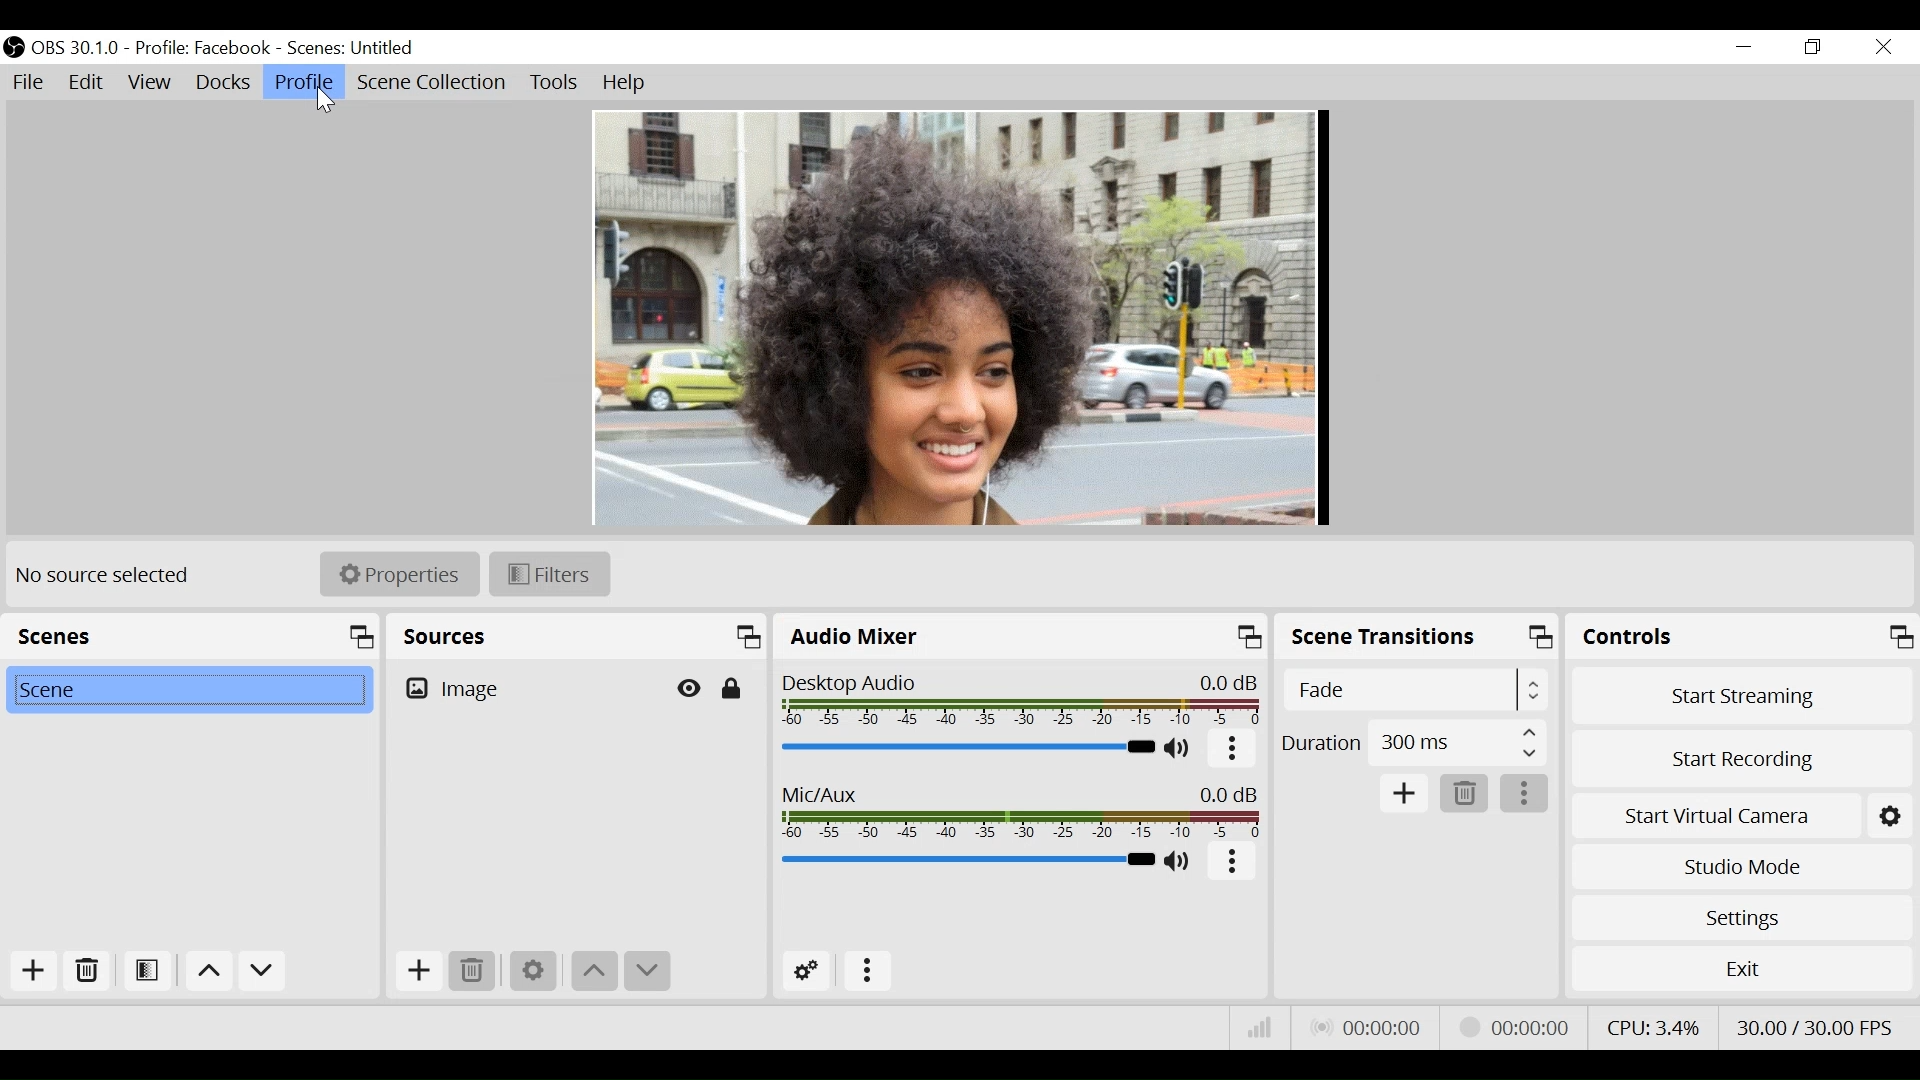  I want to click on Audio Mixer, so click(1022, 637).